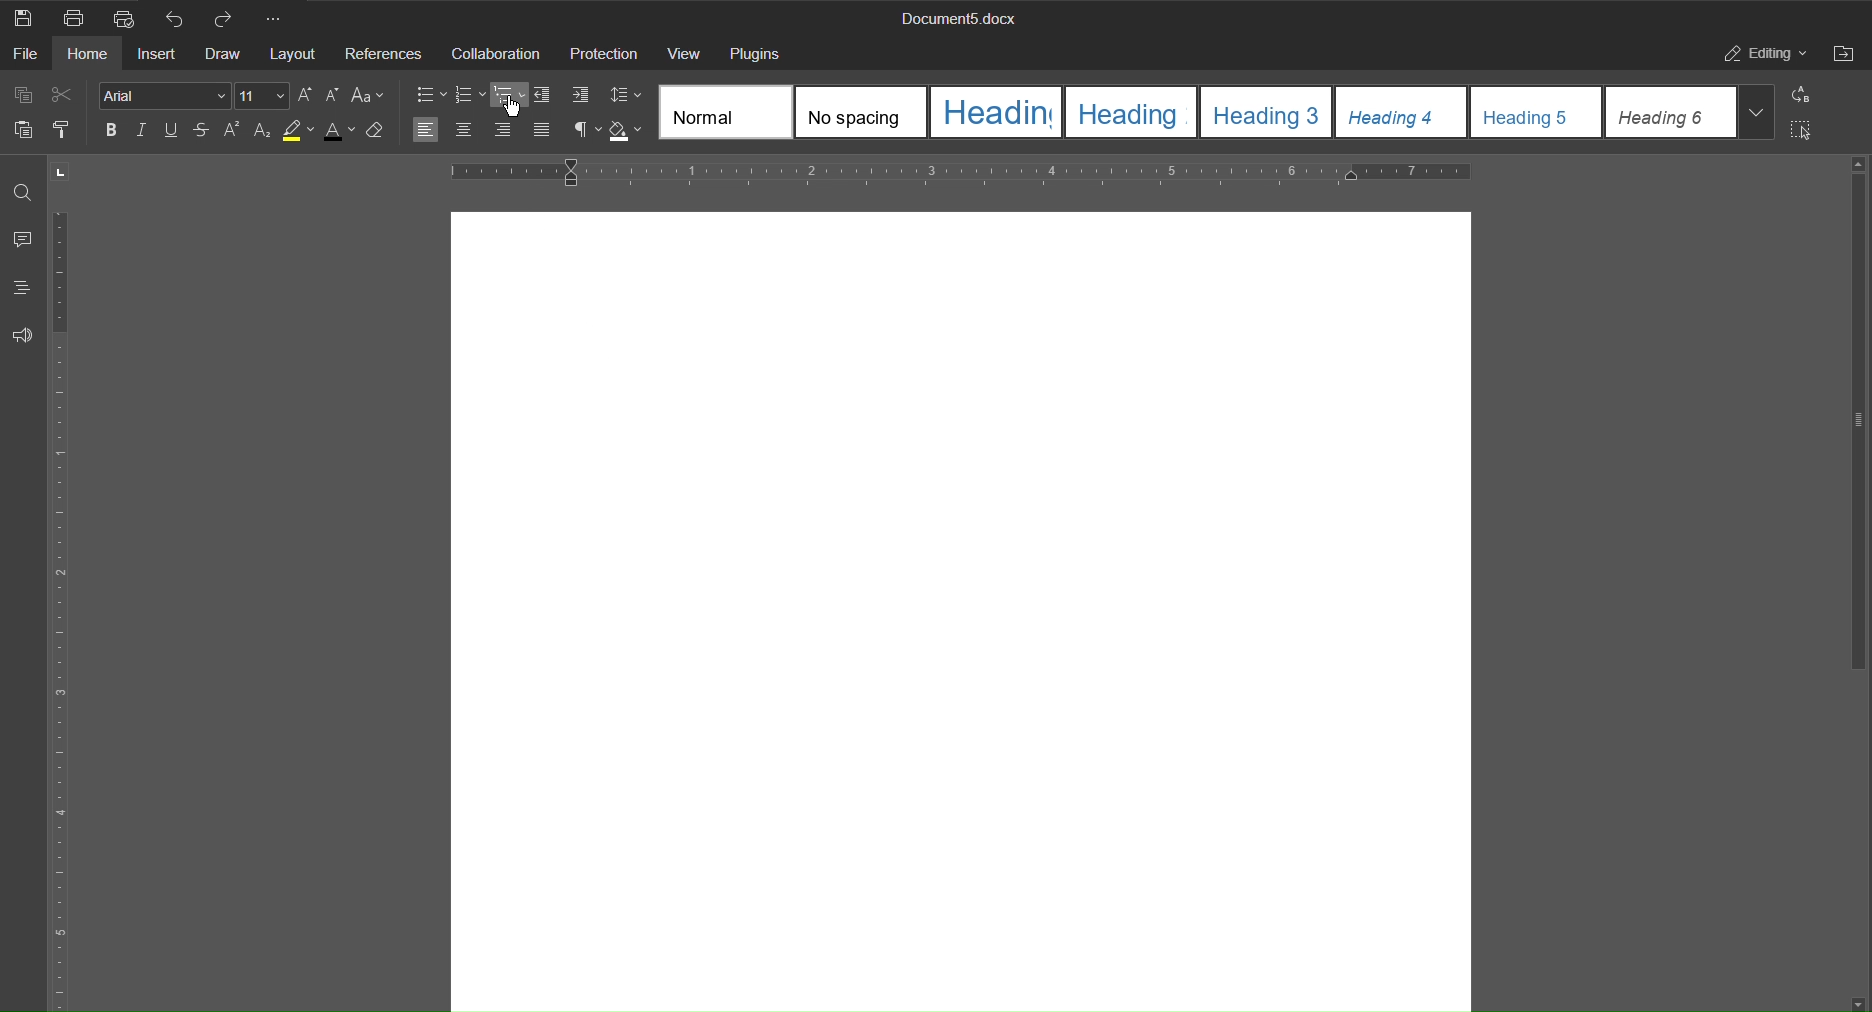 This screenshot has height=1012, width=1872. I want to click on decrease indent, so click(545, 95).